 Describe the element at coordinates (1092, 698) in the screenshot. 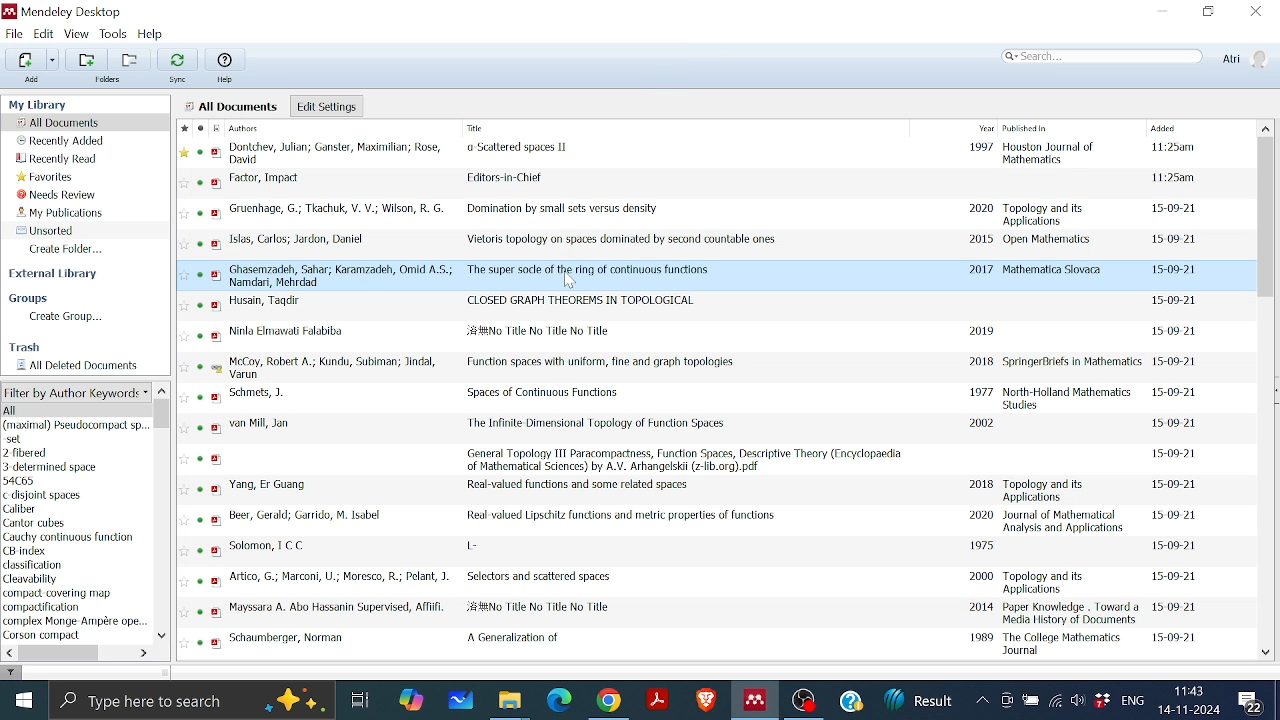

I see `Dropbox` at that location.